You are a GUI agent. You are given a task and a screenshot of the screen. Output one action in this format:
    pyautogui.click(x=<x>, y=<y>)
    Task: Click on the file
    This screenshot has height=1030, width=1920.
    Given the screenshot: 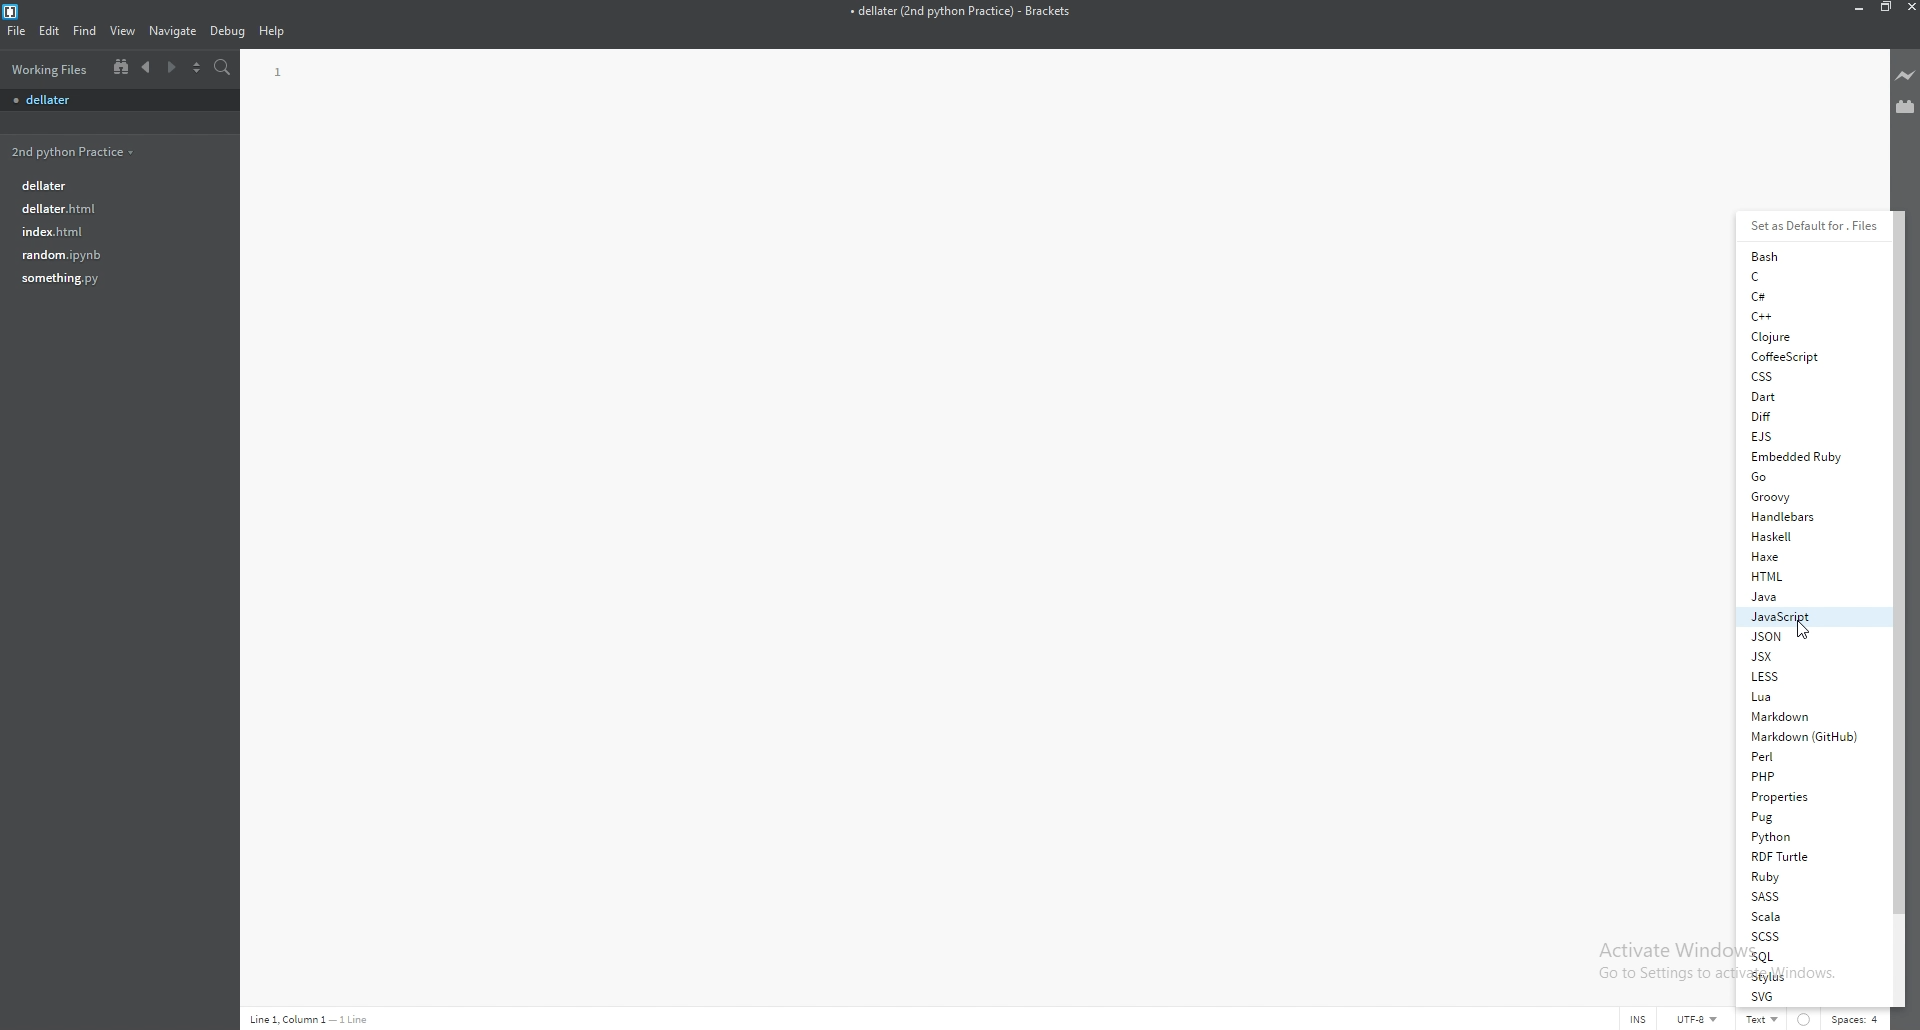 What is the action you would take?
    pyautogui.click(x=114, y=207)
    